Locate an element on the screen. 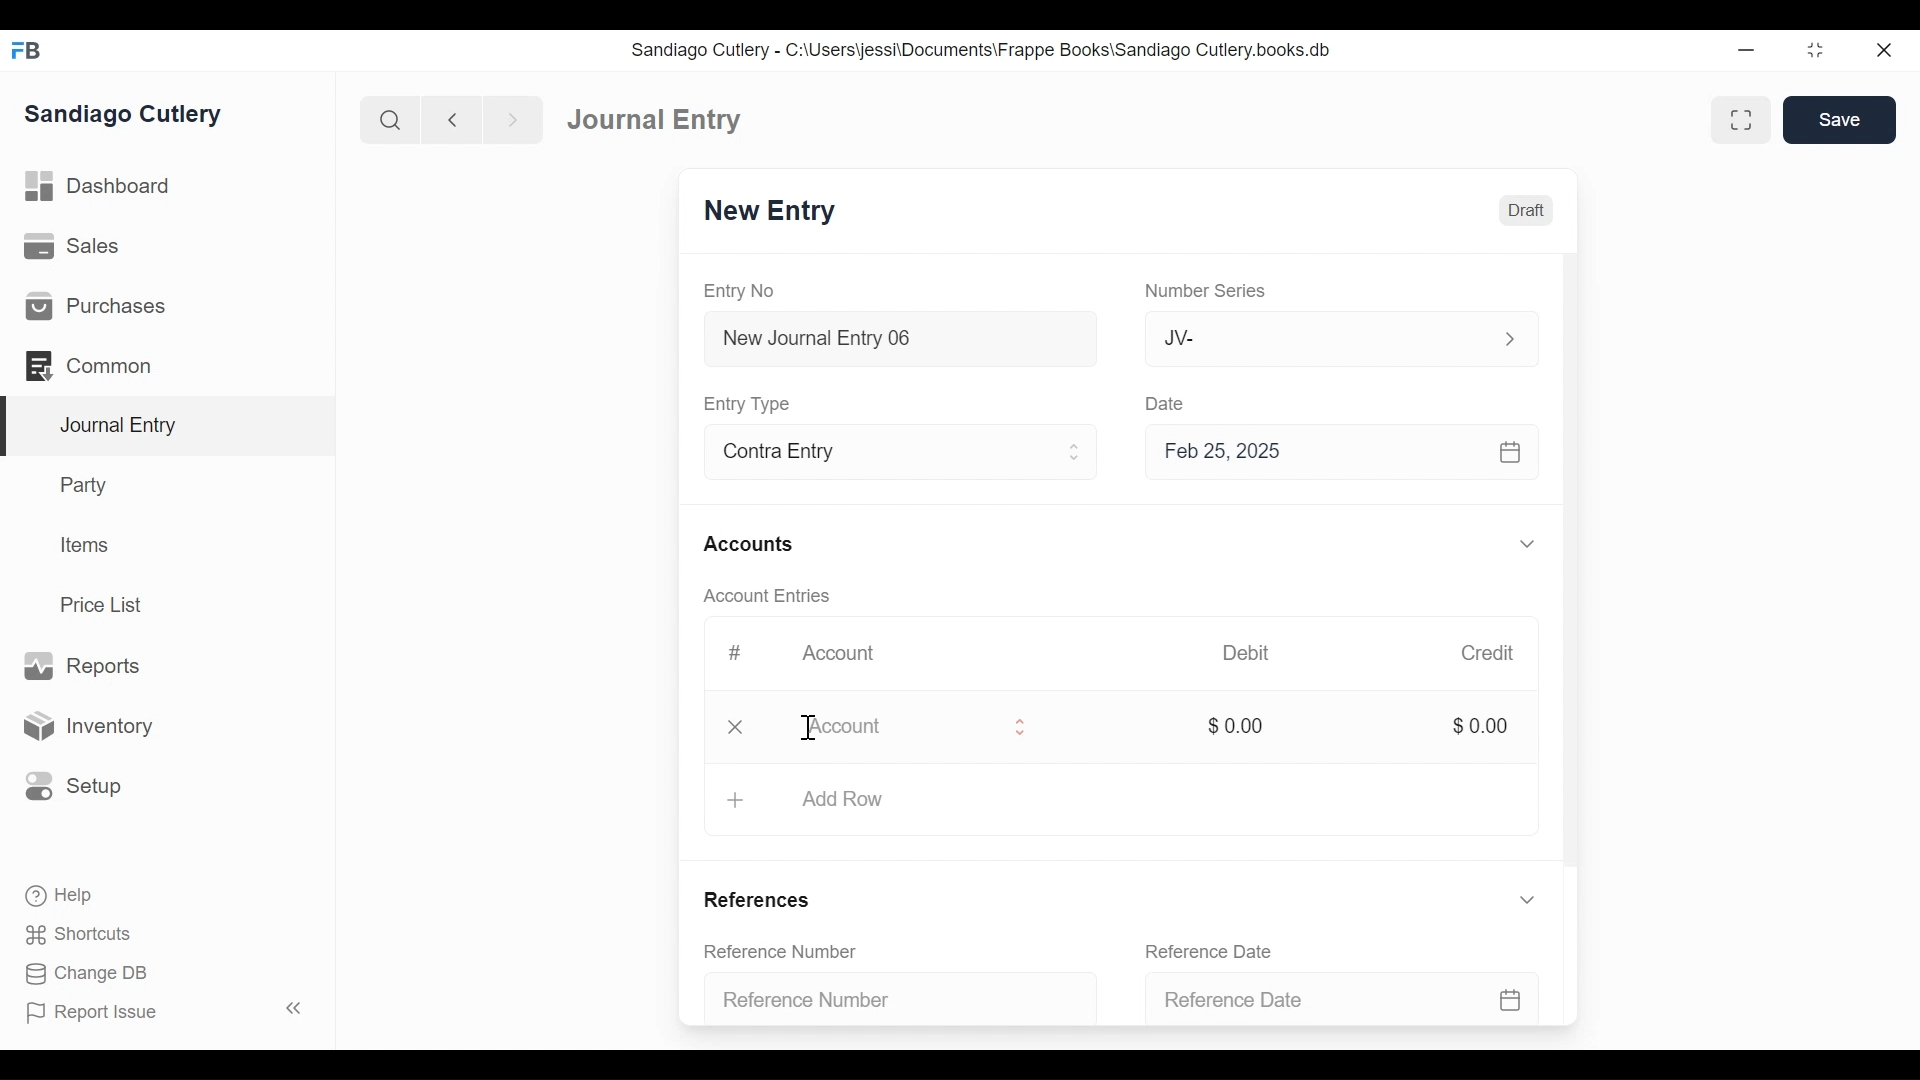 The width and height of the screenshot is (1920, 1080). Reference Date is located at coordinates (1346, 997).